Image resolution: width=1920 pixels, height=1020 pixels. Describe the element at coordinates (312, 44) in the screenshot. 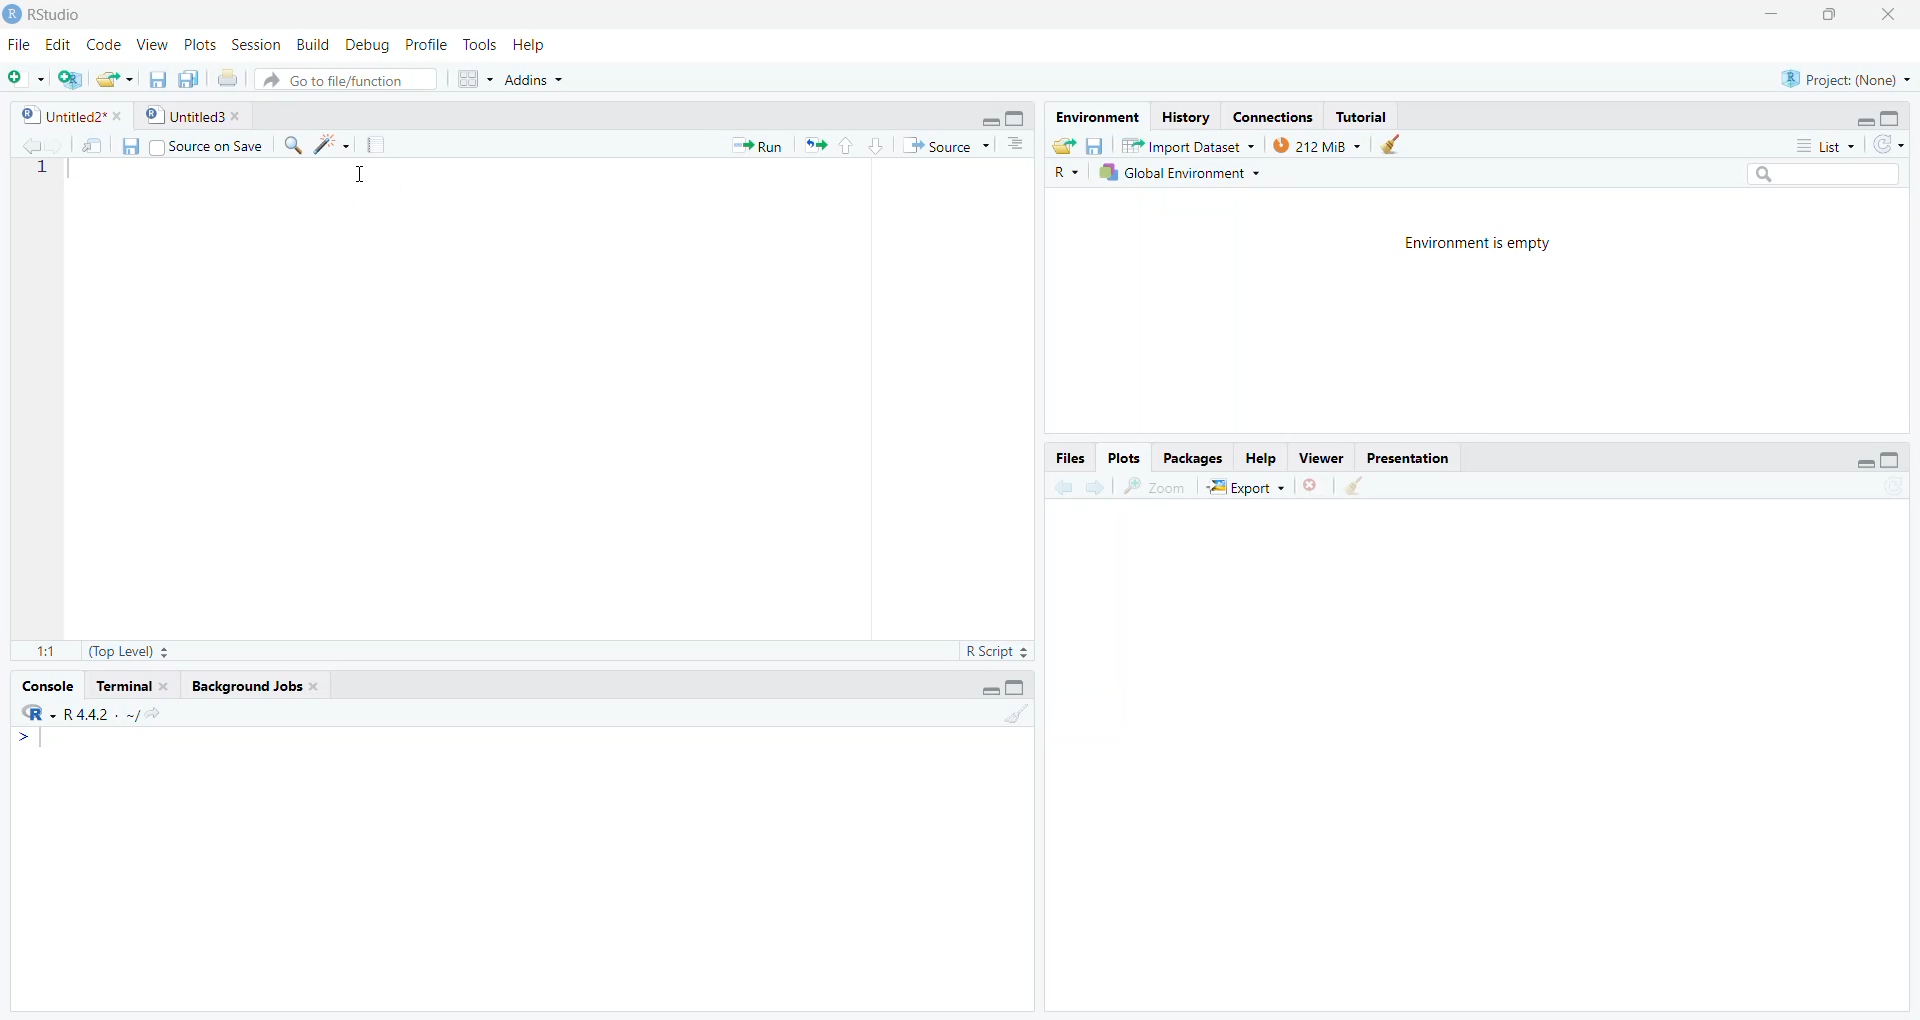

I see `build` at that location.